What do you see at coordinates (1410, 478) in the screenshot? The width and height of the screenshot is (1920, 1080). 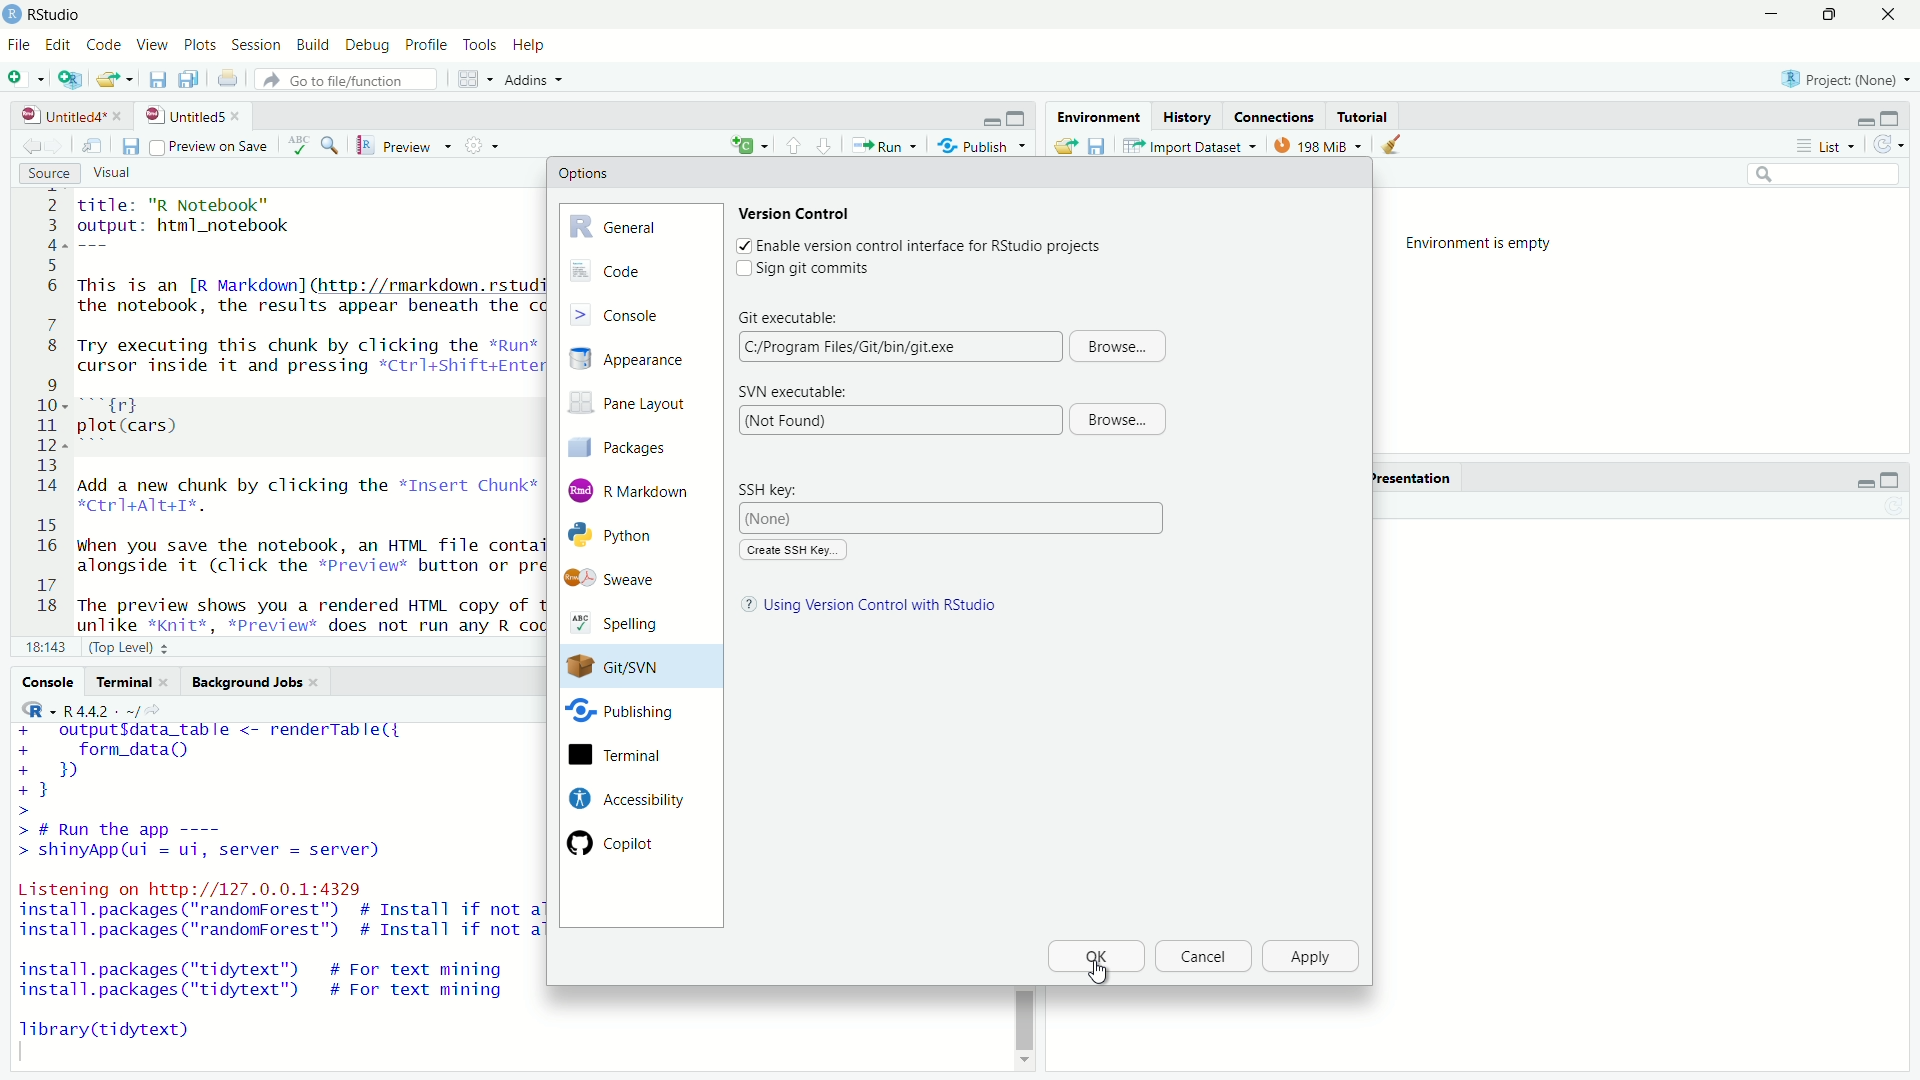 I see `Presentation` at bounding box center [1410, 478].